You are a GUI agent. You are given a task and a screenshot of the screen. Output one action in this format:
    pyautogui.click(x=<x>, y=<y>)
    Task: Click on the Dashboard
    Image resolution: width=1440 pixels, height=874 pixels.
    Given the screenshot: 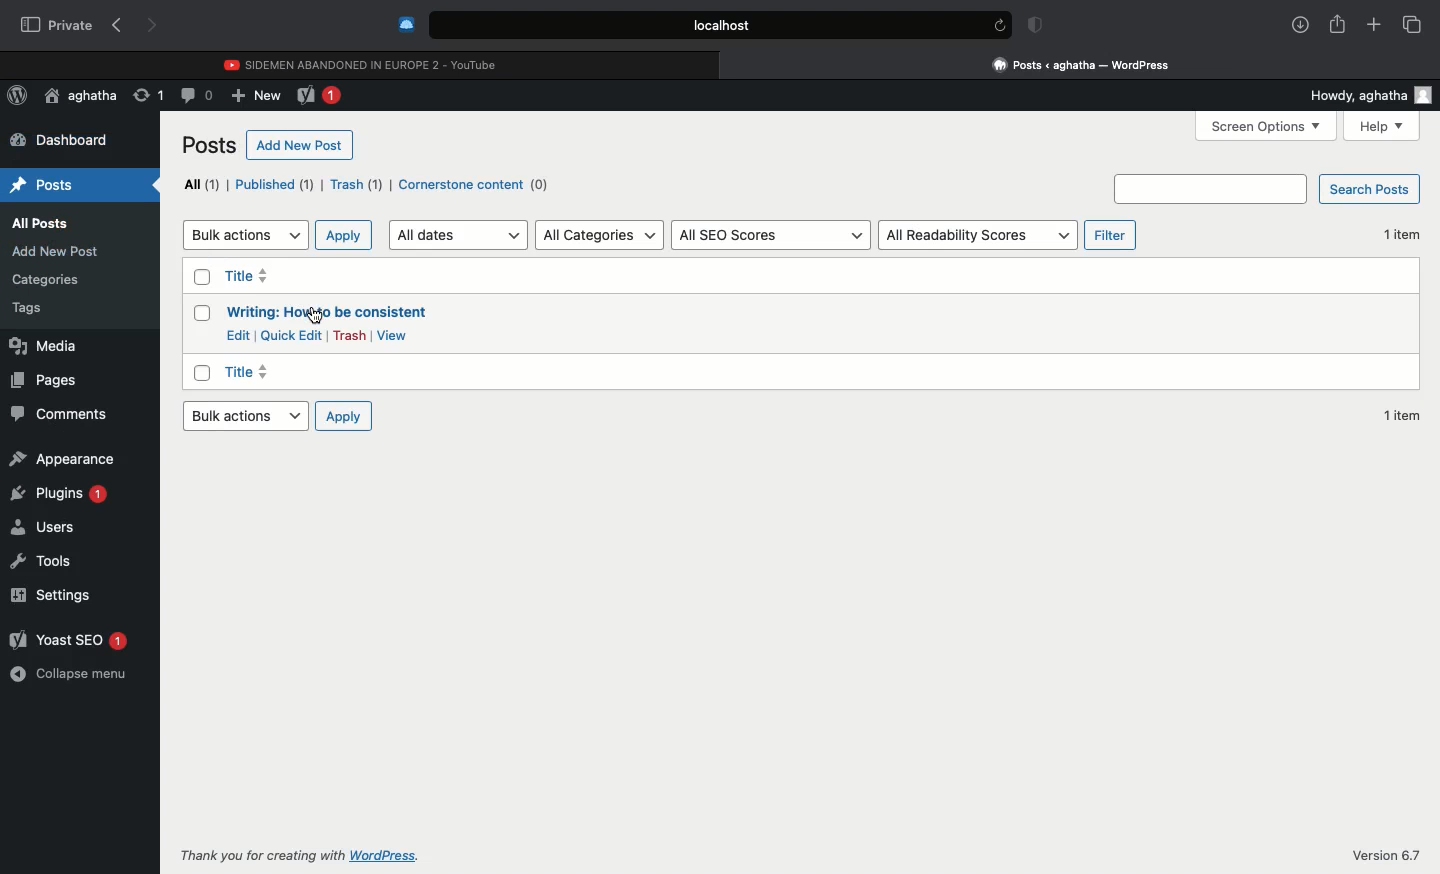 What is the action you would take?
    pyautogui.click(x=62, y=141)
    